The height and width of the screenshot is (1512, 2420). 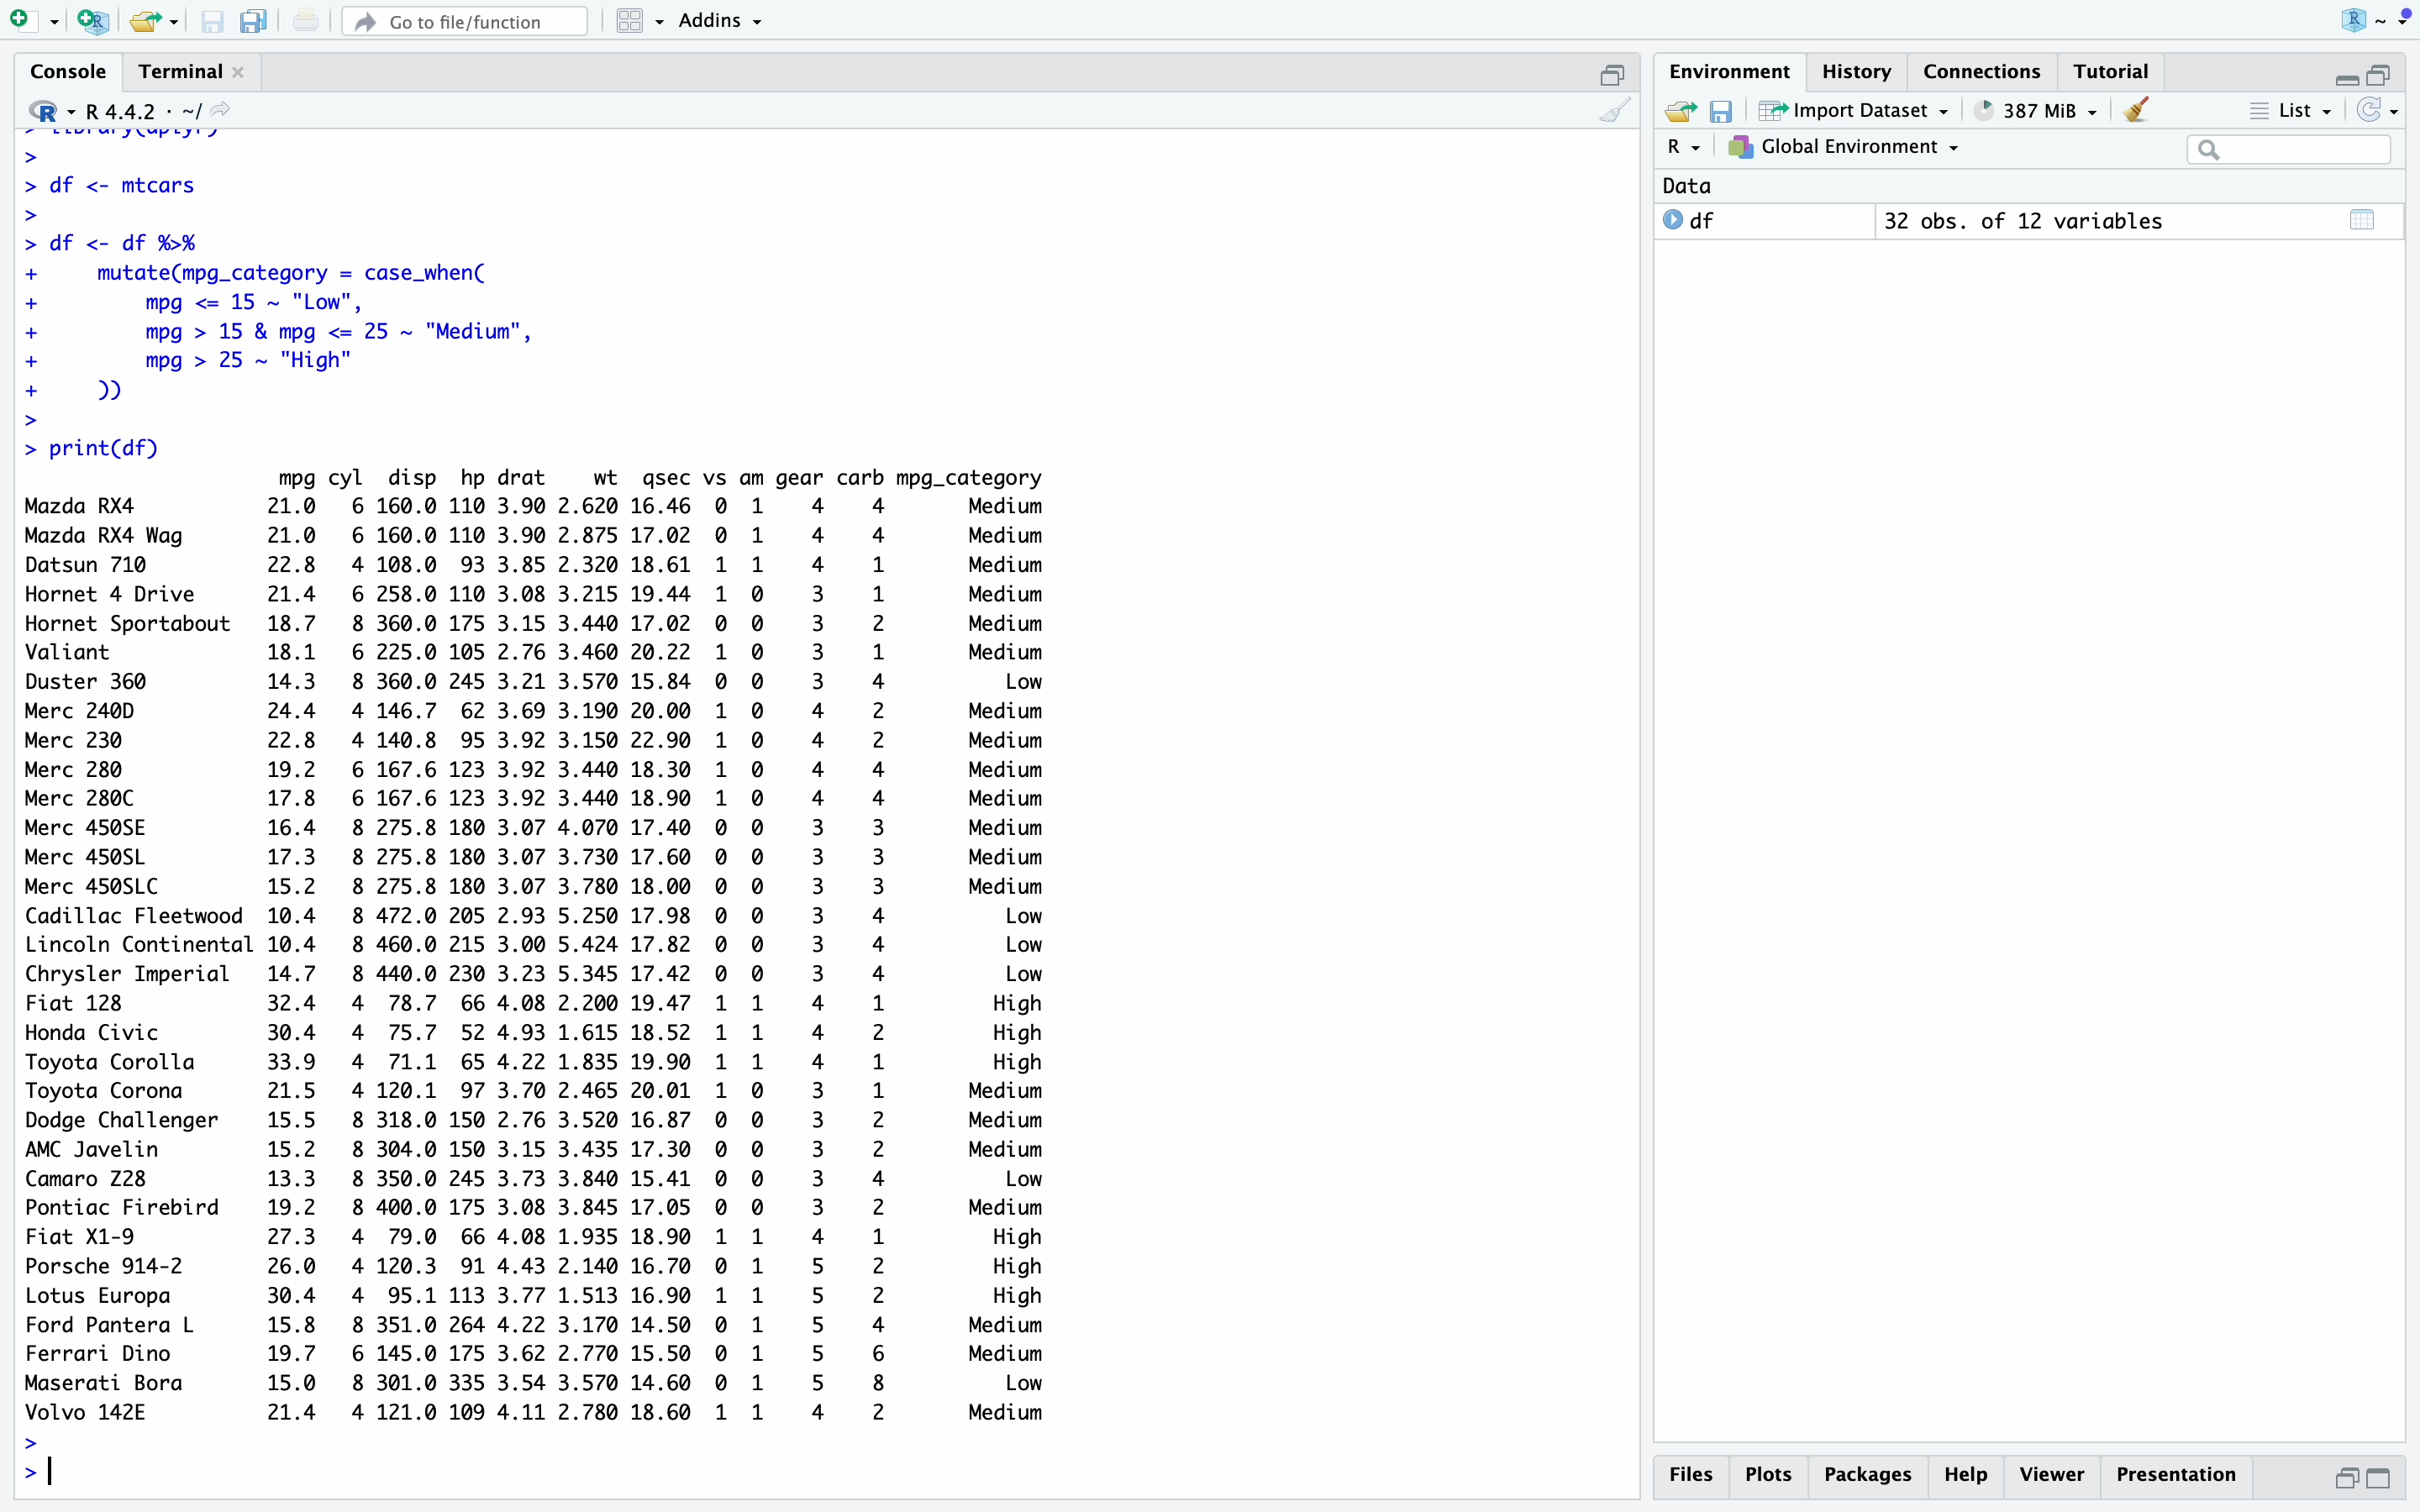 I want to click on Environment , so click(x=1734, y=71).